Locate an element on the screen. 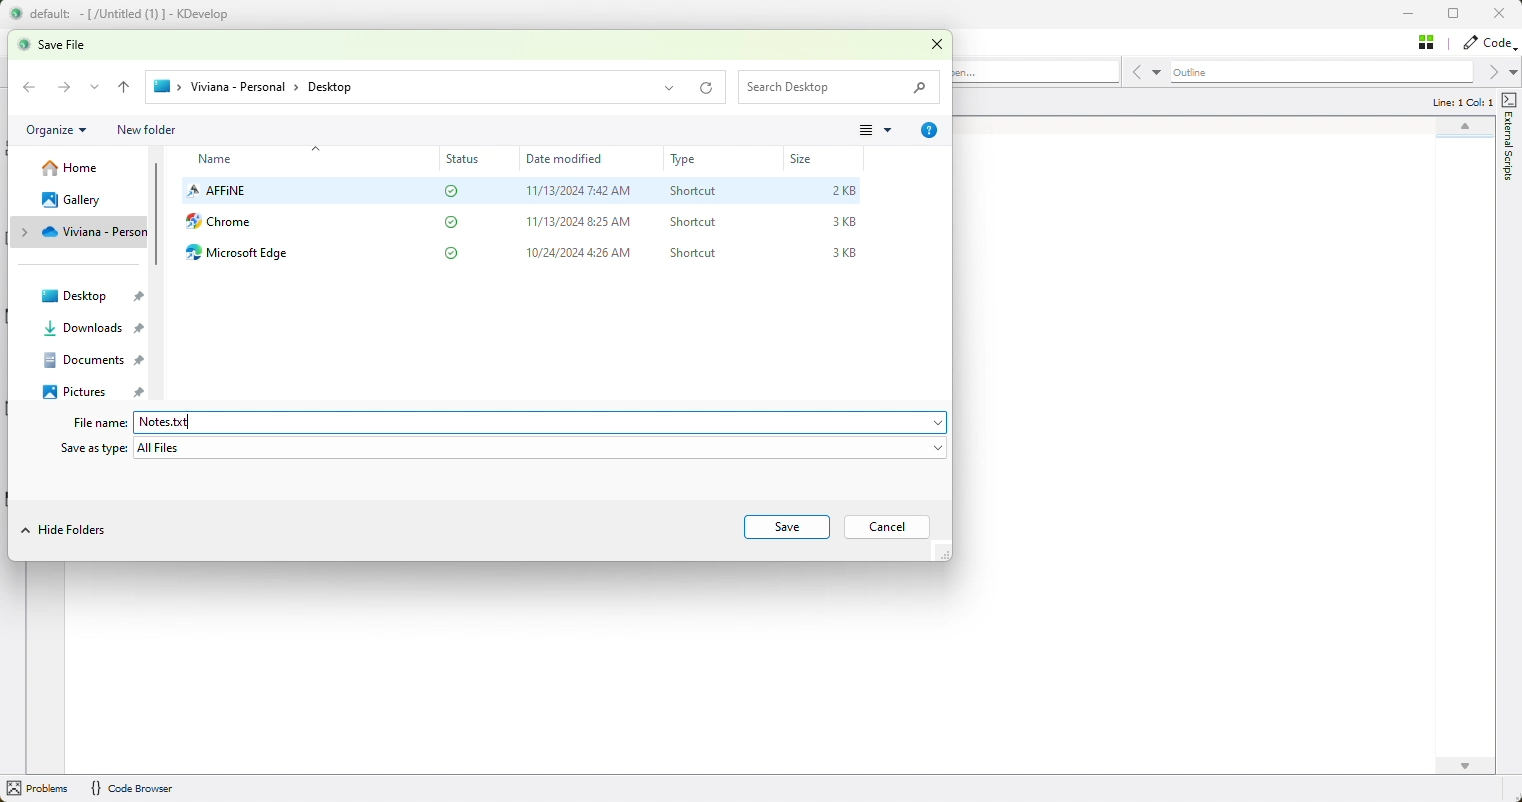  dropdown is located at coordinates (95, 88).